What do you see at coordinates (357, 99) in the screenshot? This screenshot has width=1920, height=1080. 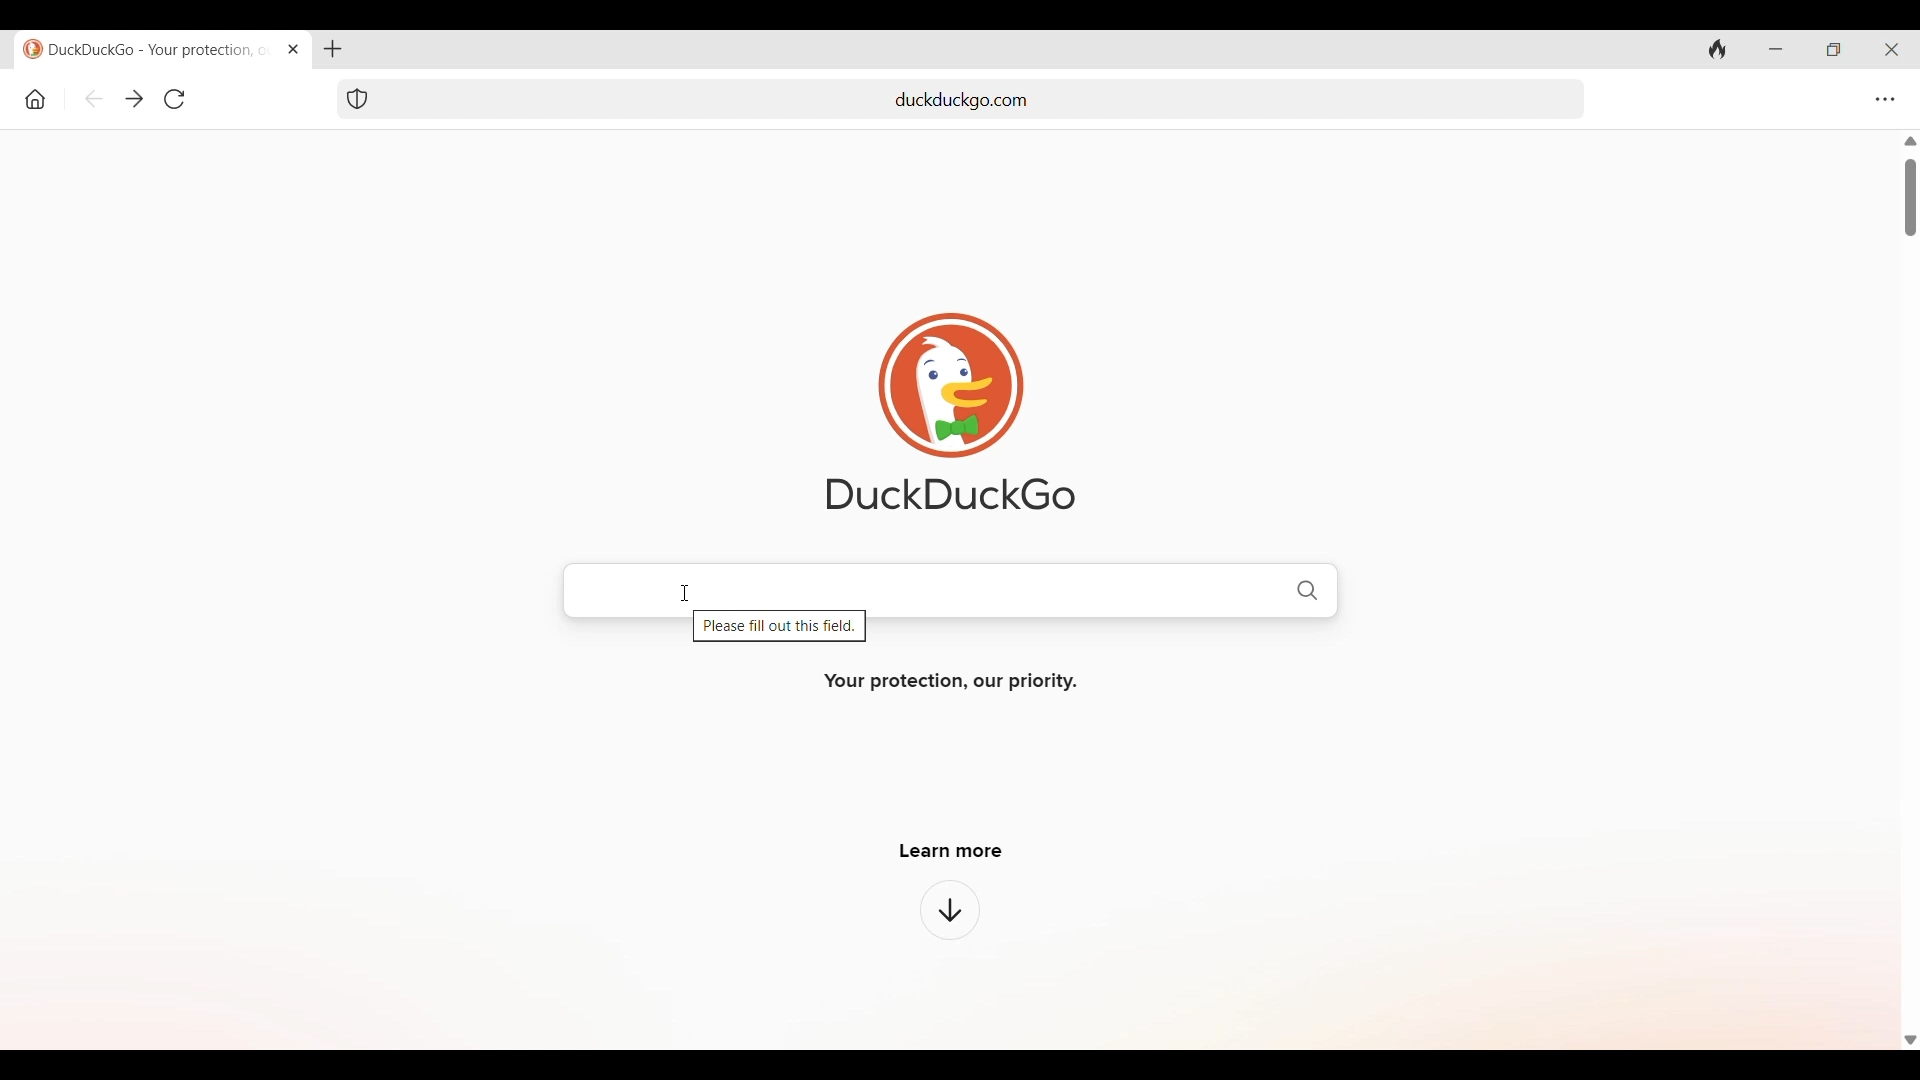 I see `Browser protection` at bounding box center [357, 99].